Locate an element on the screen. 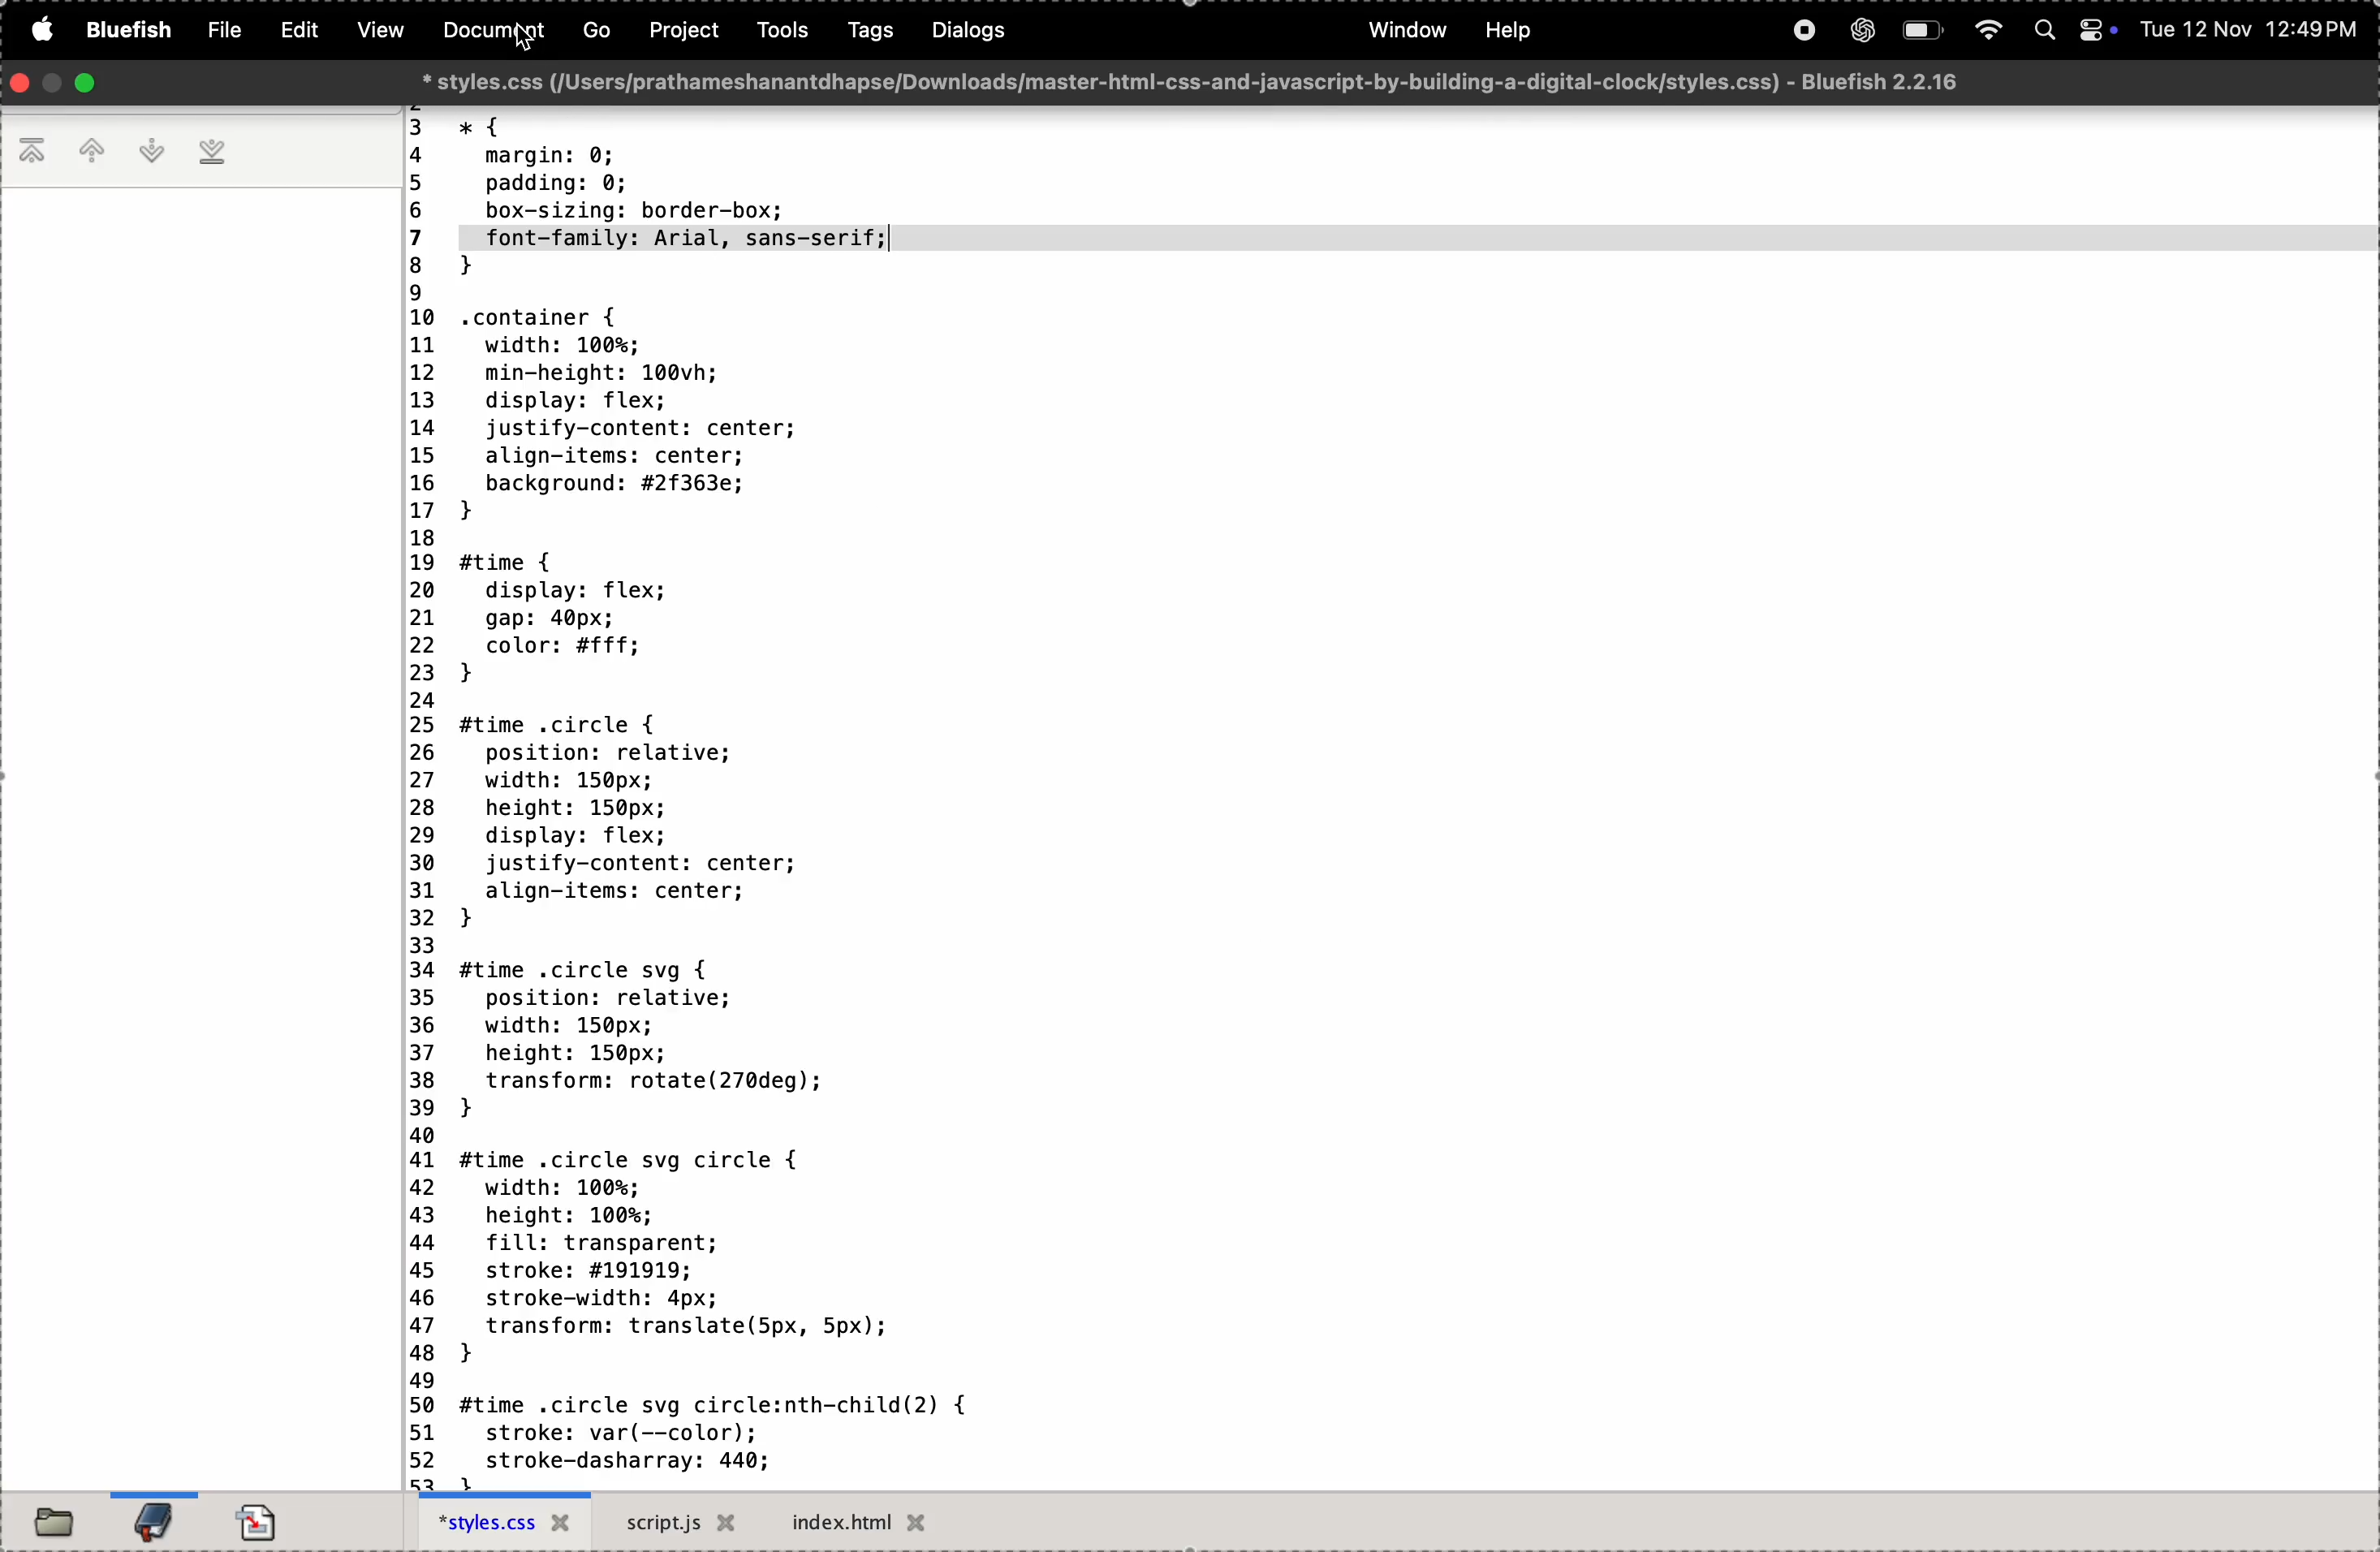  edit is located at coordinates (301, 30).